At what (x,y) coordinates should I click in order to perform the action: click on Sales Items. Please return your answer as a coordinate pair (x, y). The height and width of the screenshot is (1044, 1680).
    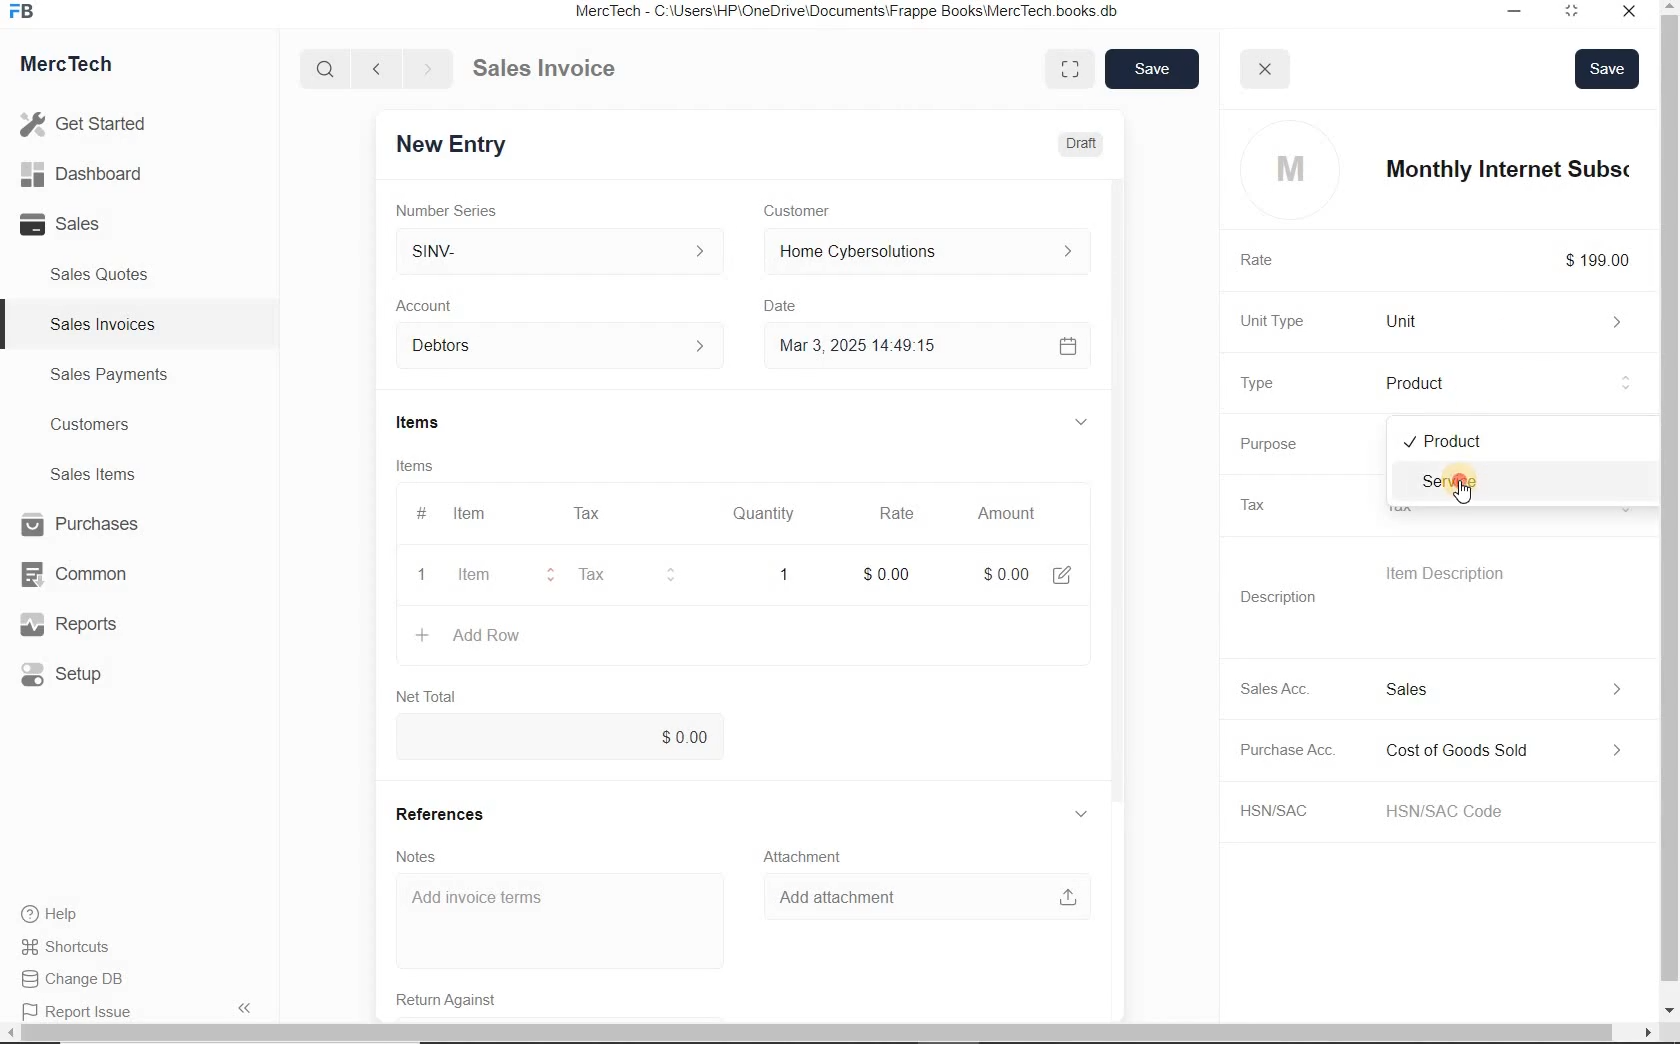
    Looking at the image, I should click on (106, 474).